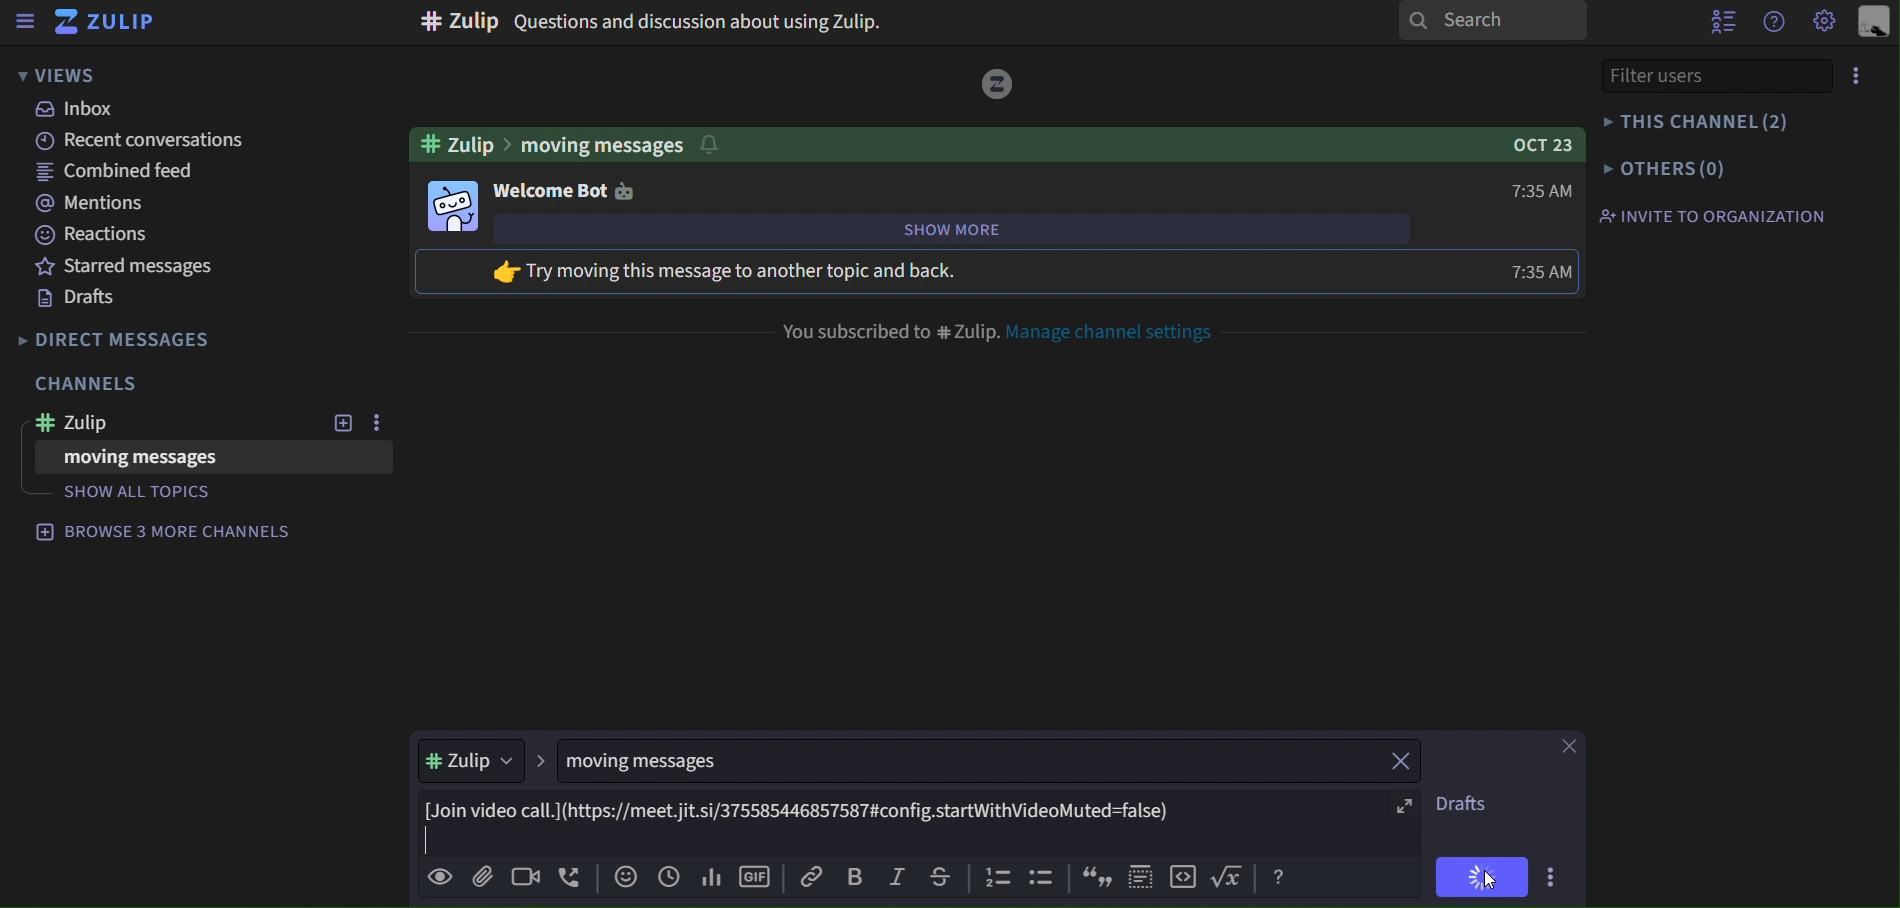 The width and height of the screenshot is (1900, 908). I want to click on invite to organization, so click(1716, 215).